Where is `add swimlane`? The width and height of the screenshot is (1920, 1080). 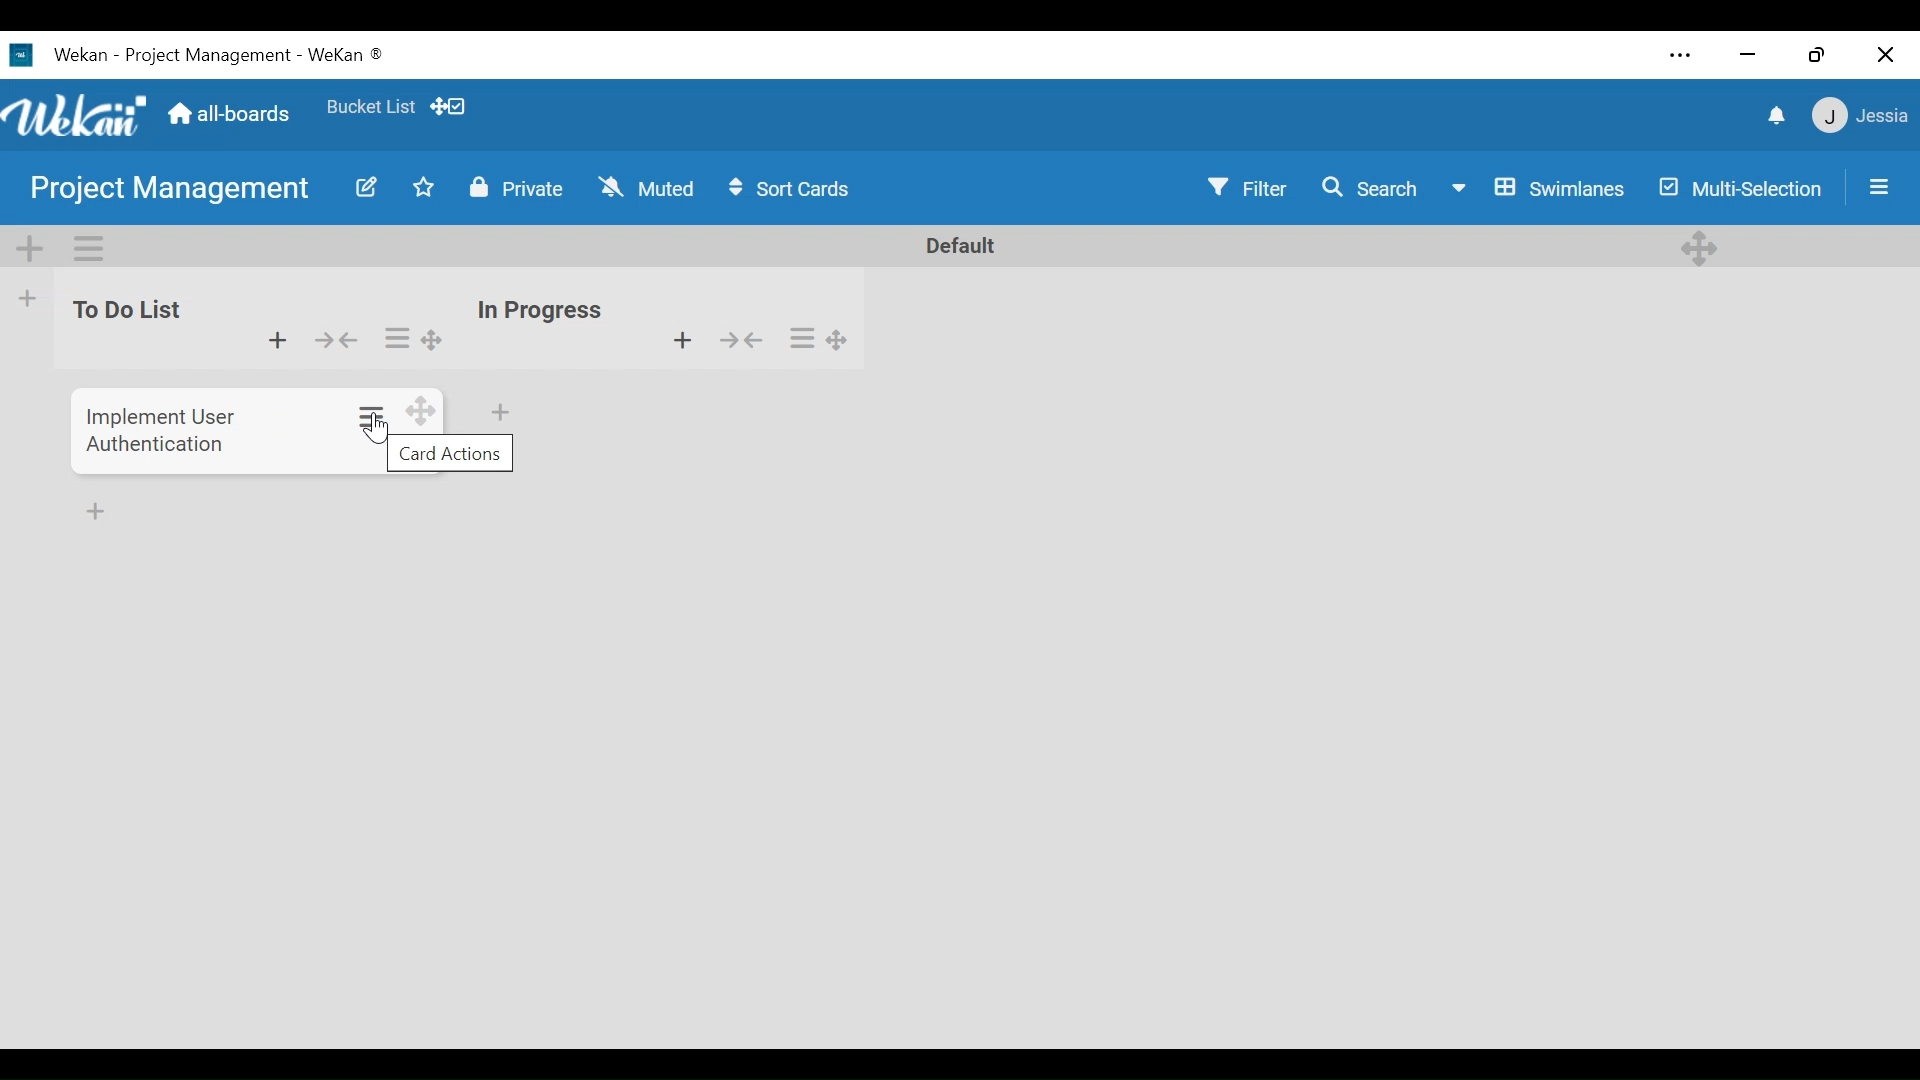
add swimlane is located at coordinates (31, 250).